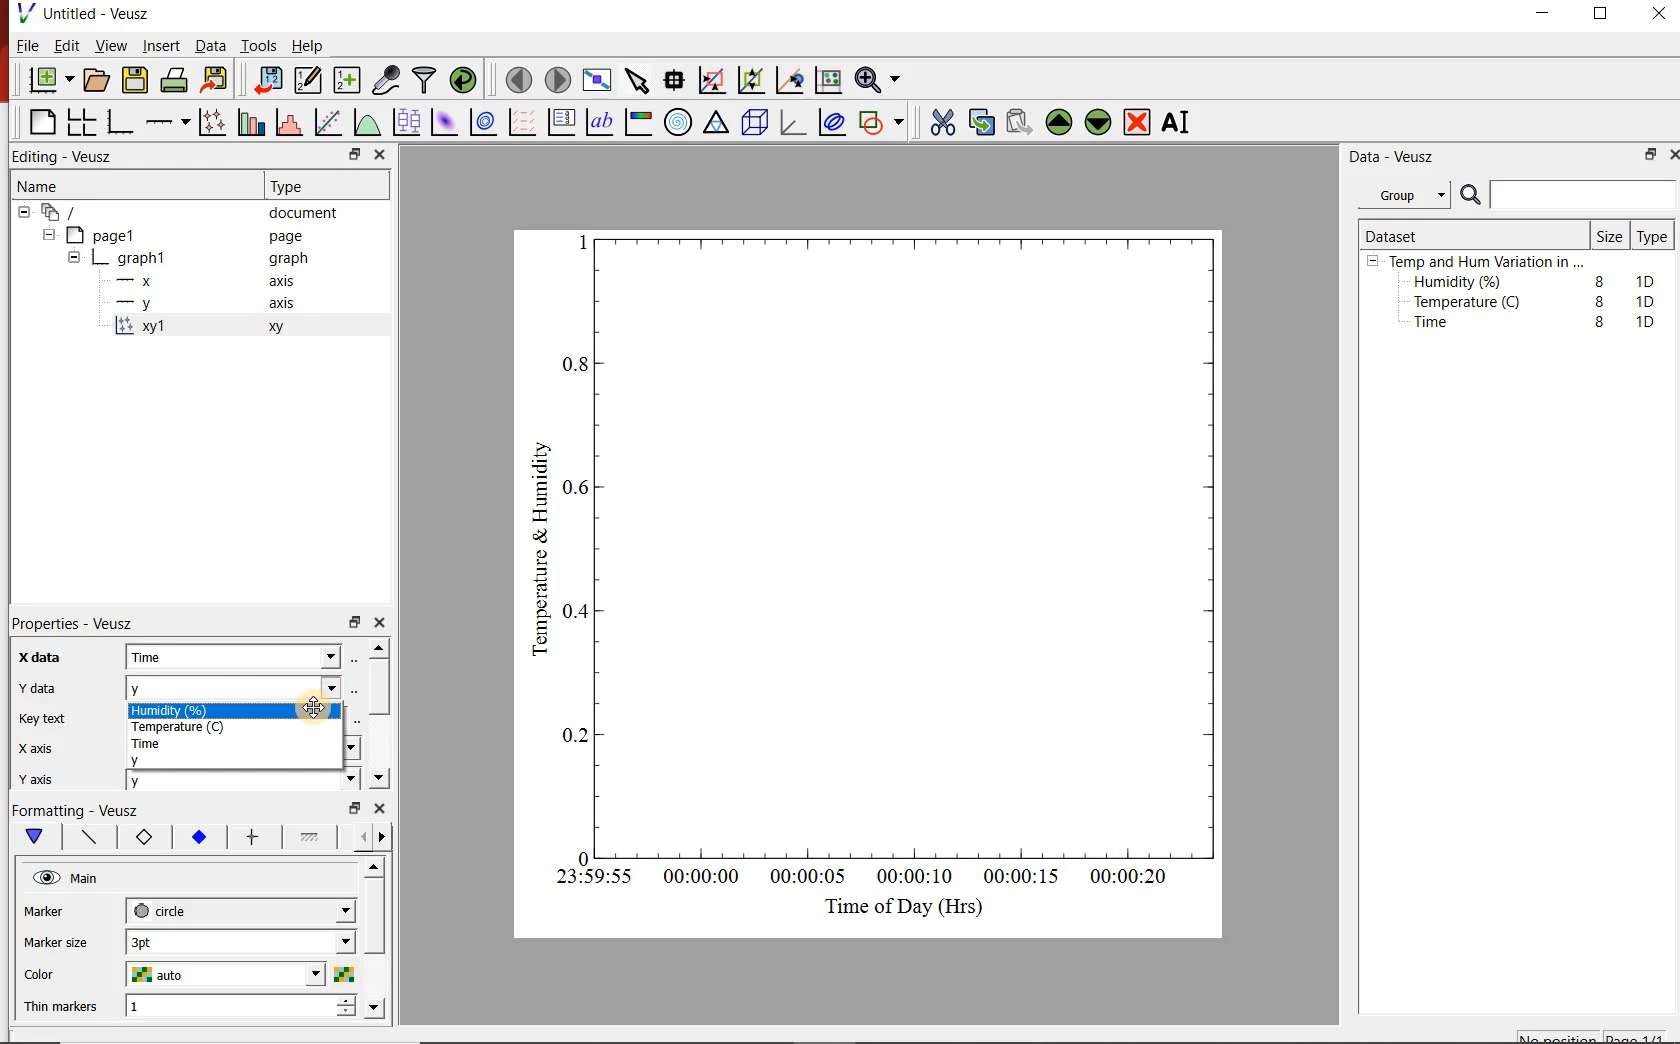 The image size is (1680, 1044). Describe the element at coordinates (680, 124) in the screenshot. I see `polar graph` at that location.